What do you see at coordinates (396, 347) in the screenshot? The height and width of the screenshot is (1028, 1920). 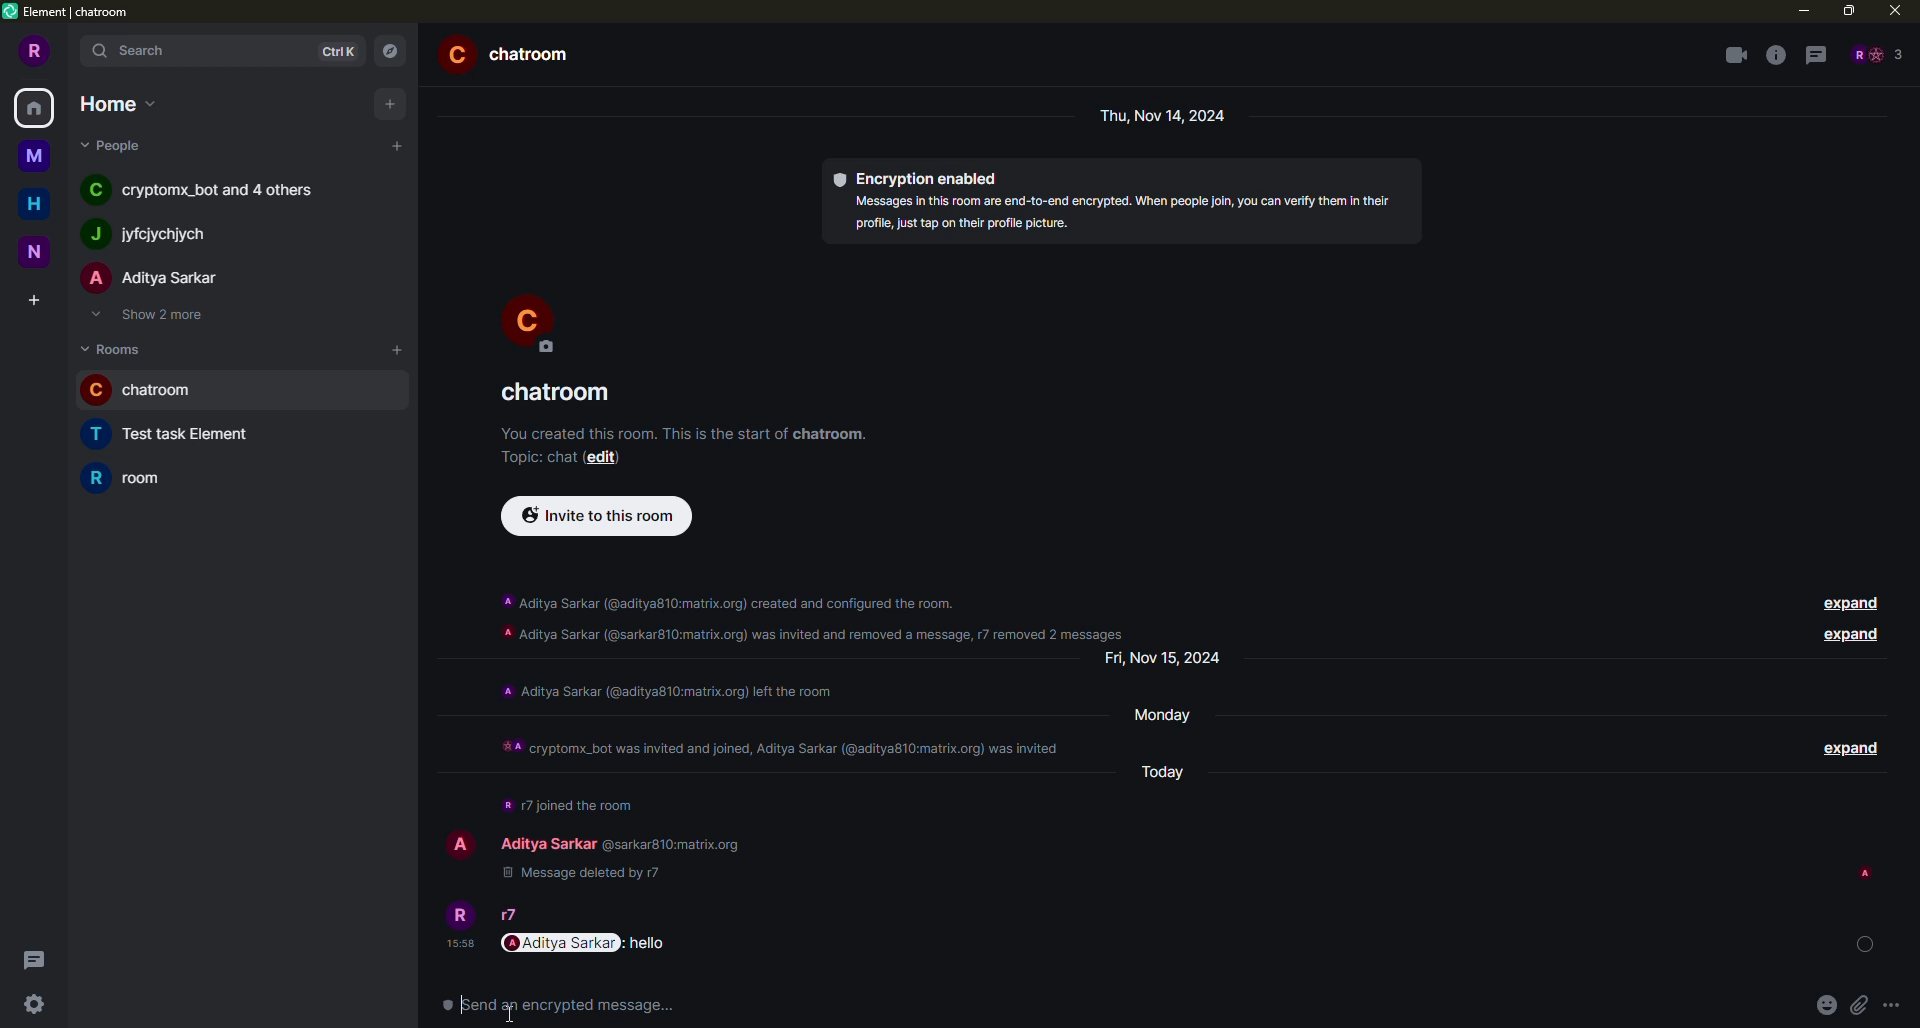 I see `add` at bounding box center [396, 347].